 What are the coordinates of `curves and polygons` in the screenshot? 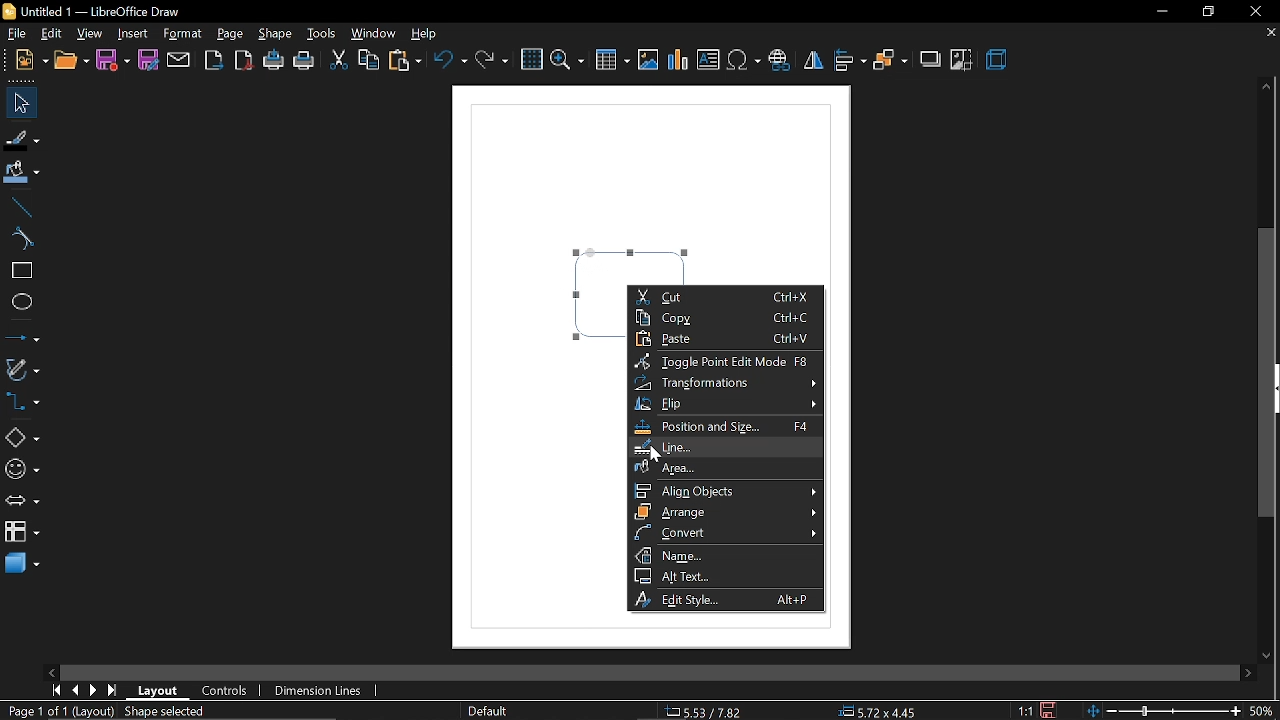 It's located at (22, 370).